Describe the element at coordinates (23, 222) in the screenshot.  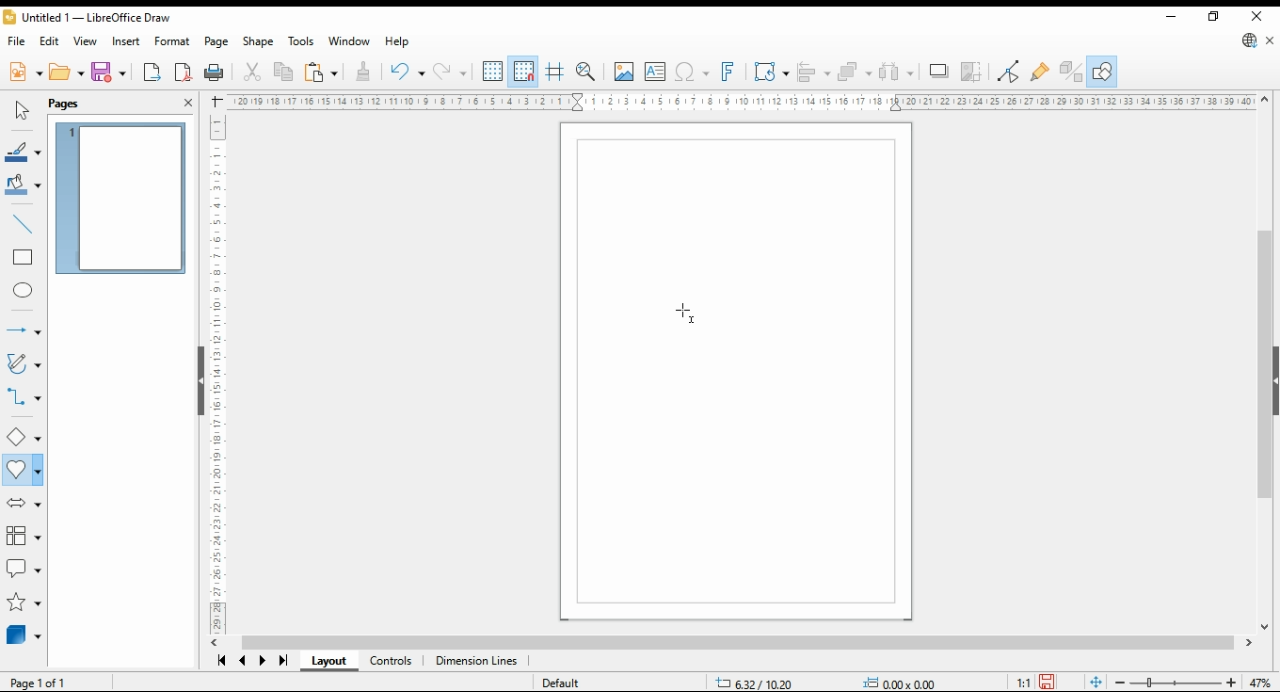
I see `insert line` at that location.